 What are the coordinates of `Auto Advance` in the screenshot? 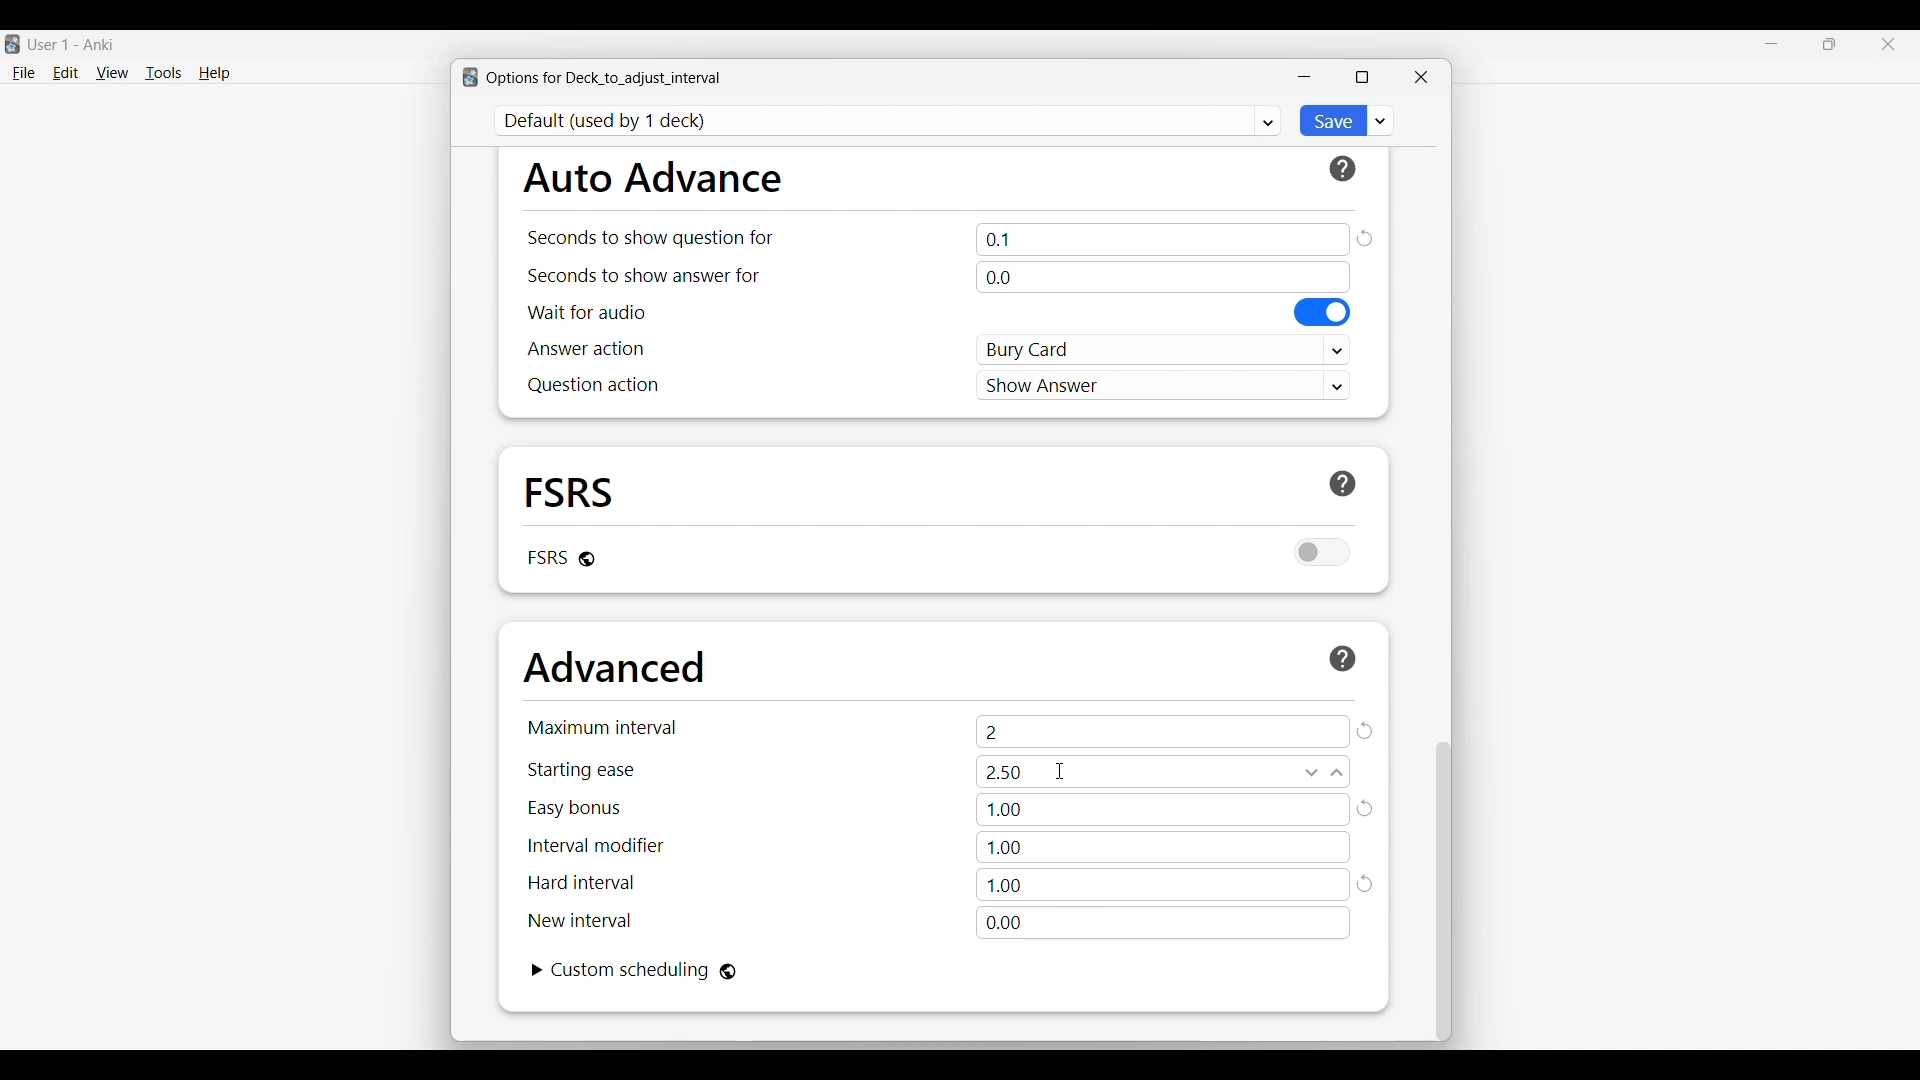 It's located at (652, 177).